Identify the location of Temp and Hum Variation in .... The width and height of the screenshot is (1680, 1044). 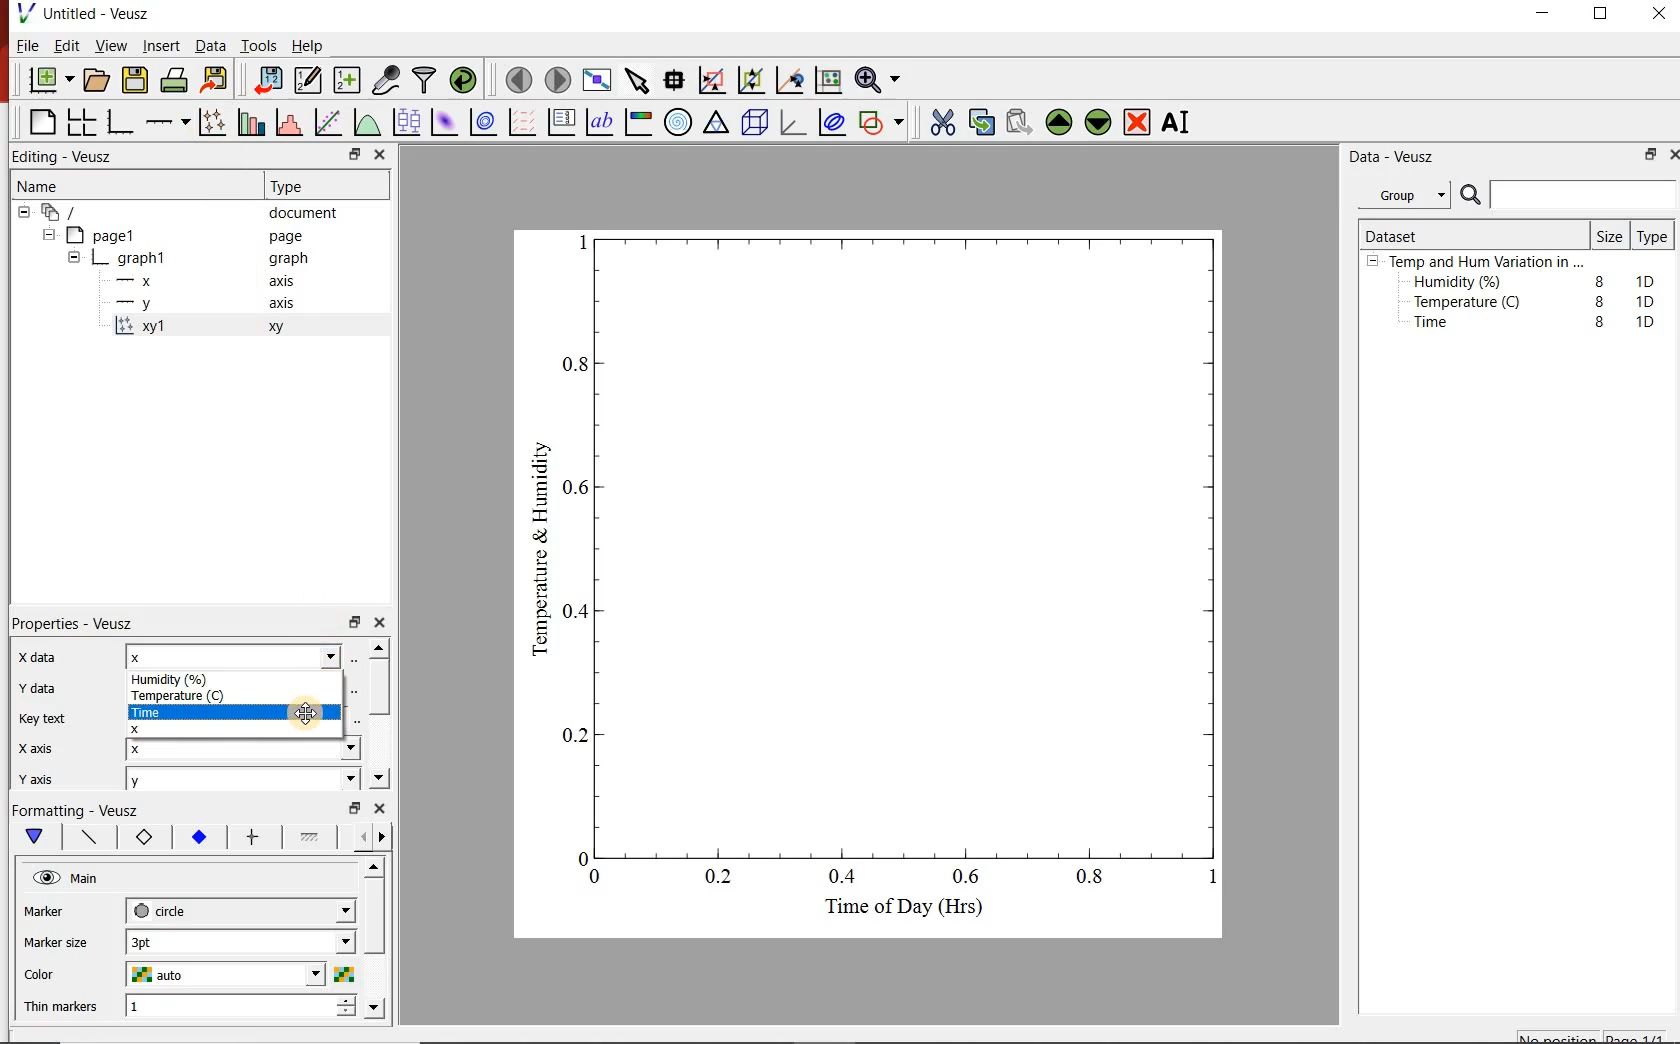
(1486, 262).